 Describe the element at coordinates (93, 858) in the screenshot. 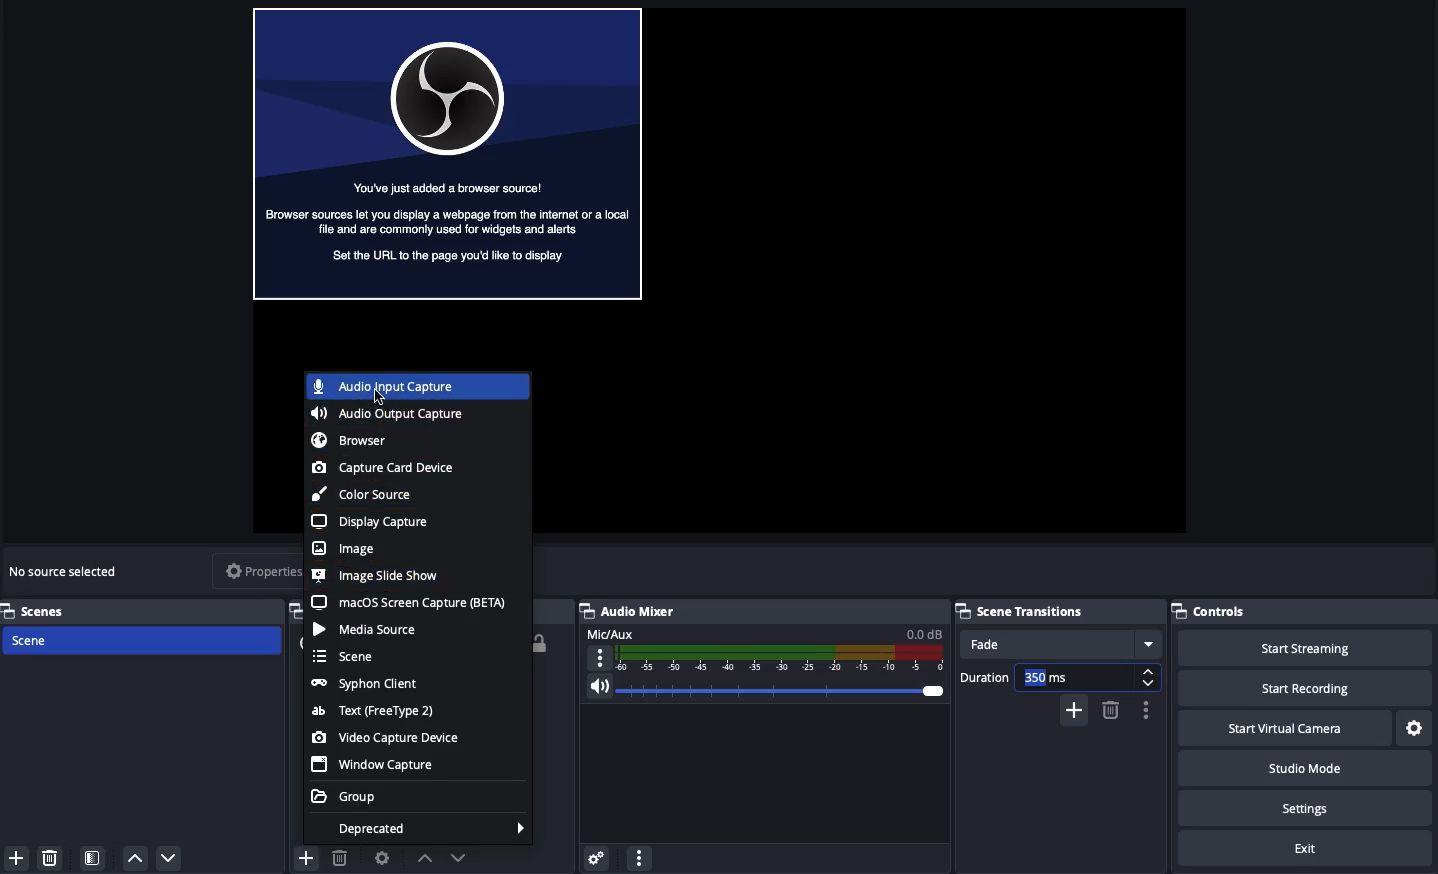

I see `Scene filter` at that location.